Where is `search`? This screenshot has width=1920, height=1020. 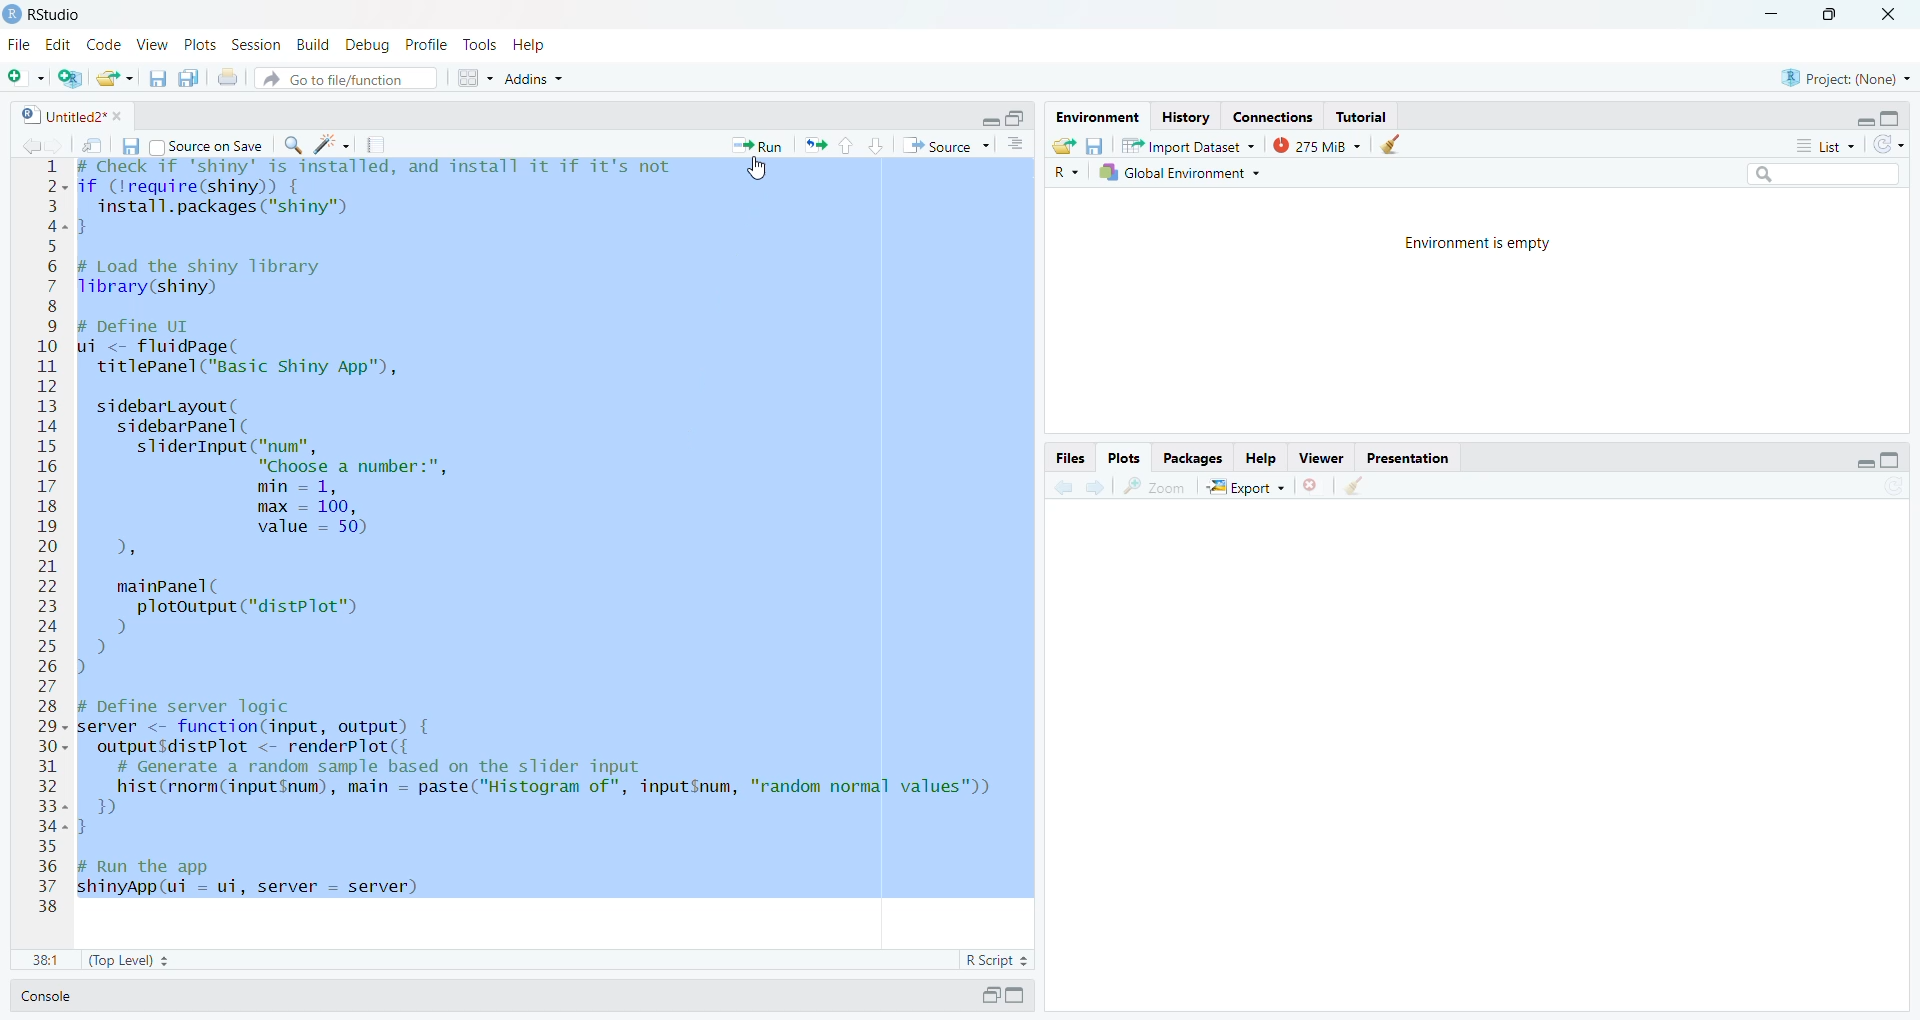 search is located at coordinates (1825, 173).